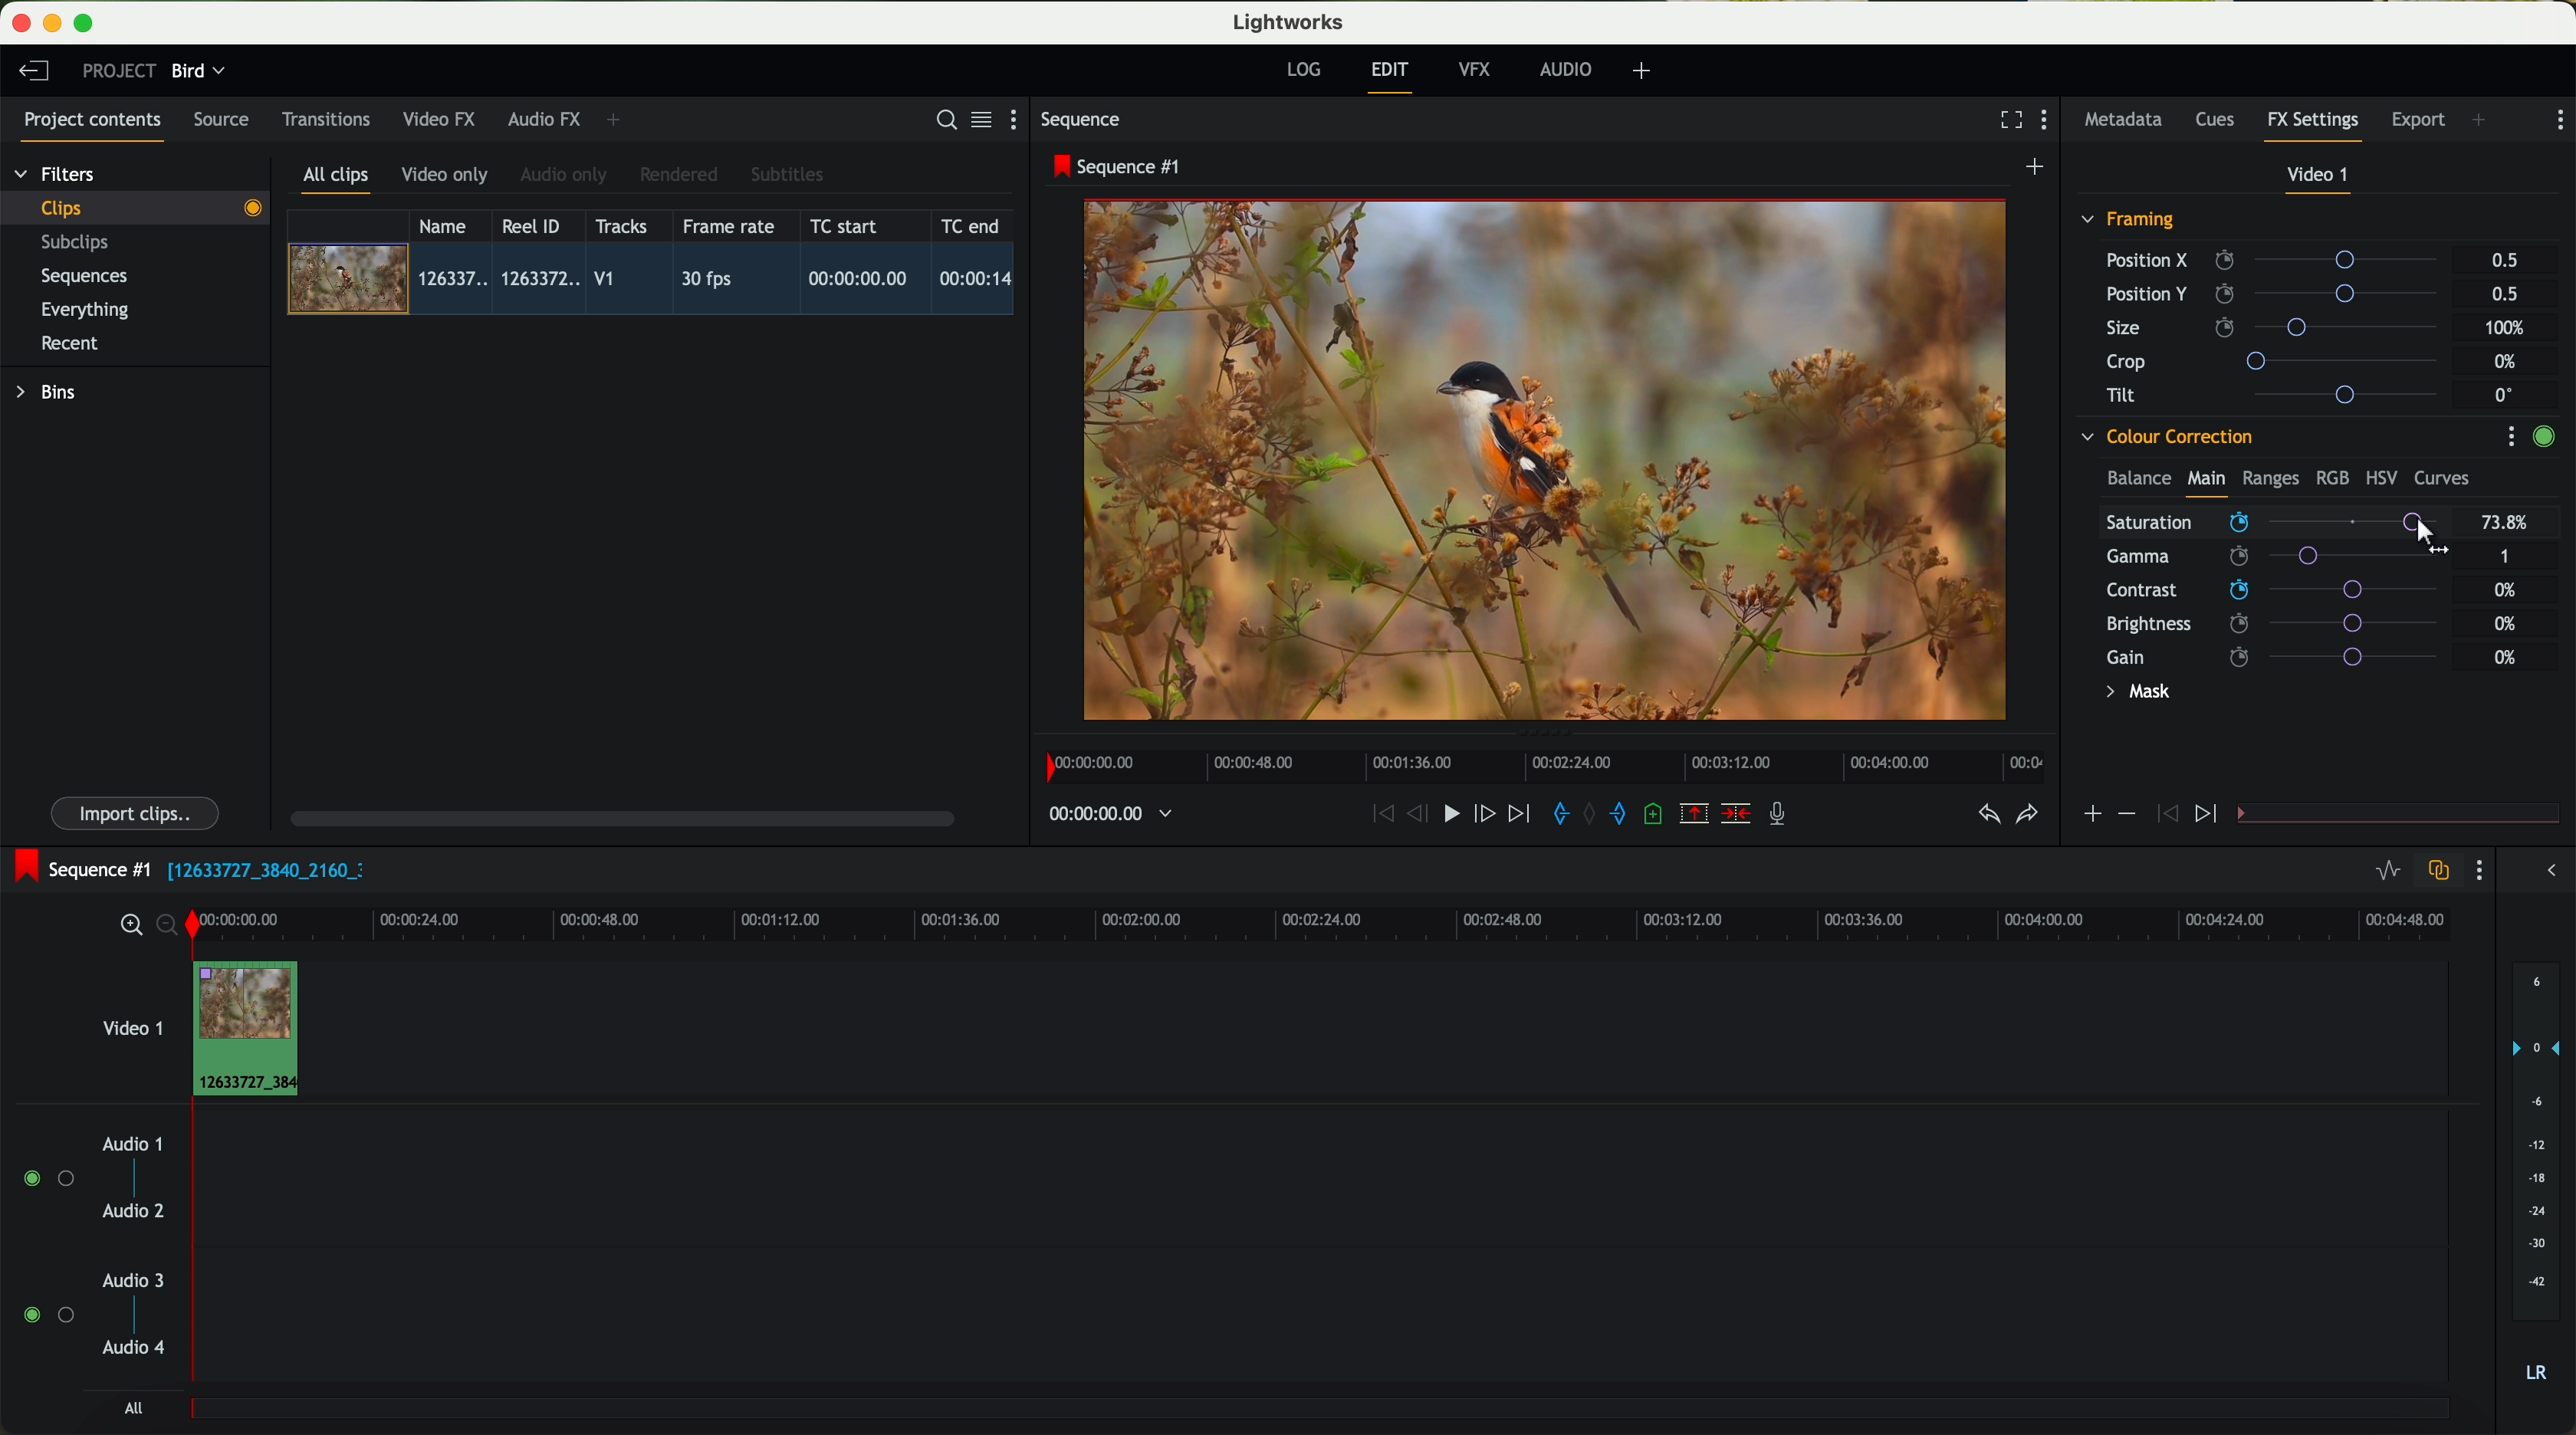 The image size is (2576, 1435). What do you see at coordinates (2506, 657) in the screenshot?
I see `0%` at bounding box center [2506, 657].